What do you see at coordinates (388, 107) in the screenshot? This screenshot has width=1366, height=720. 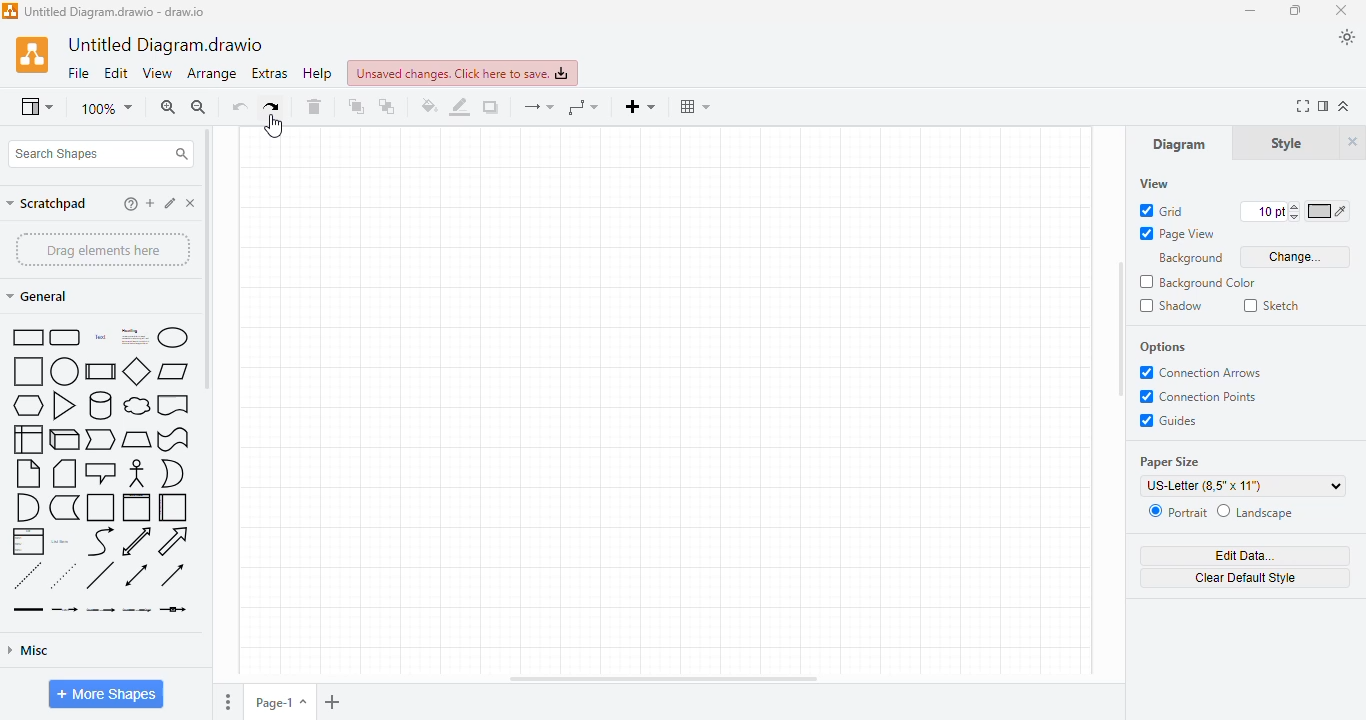 I see `to back` at bounding box center [388, 107].